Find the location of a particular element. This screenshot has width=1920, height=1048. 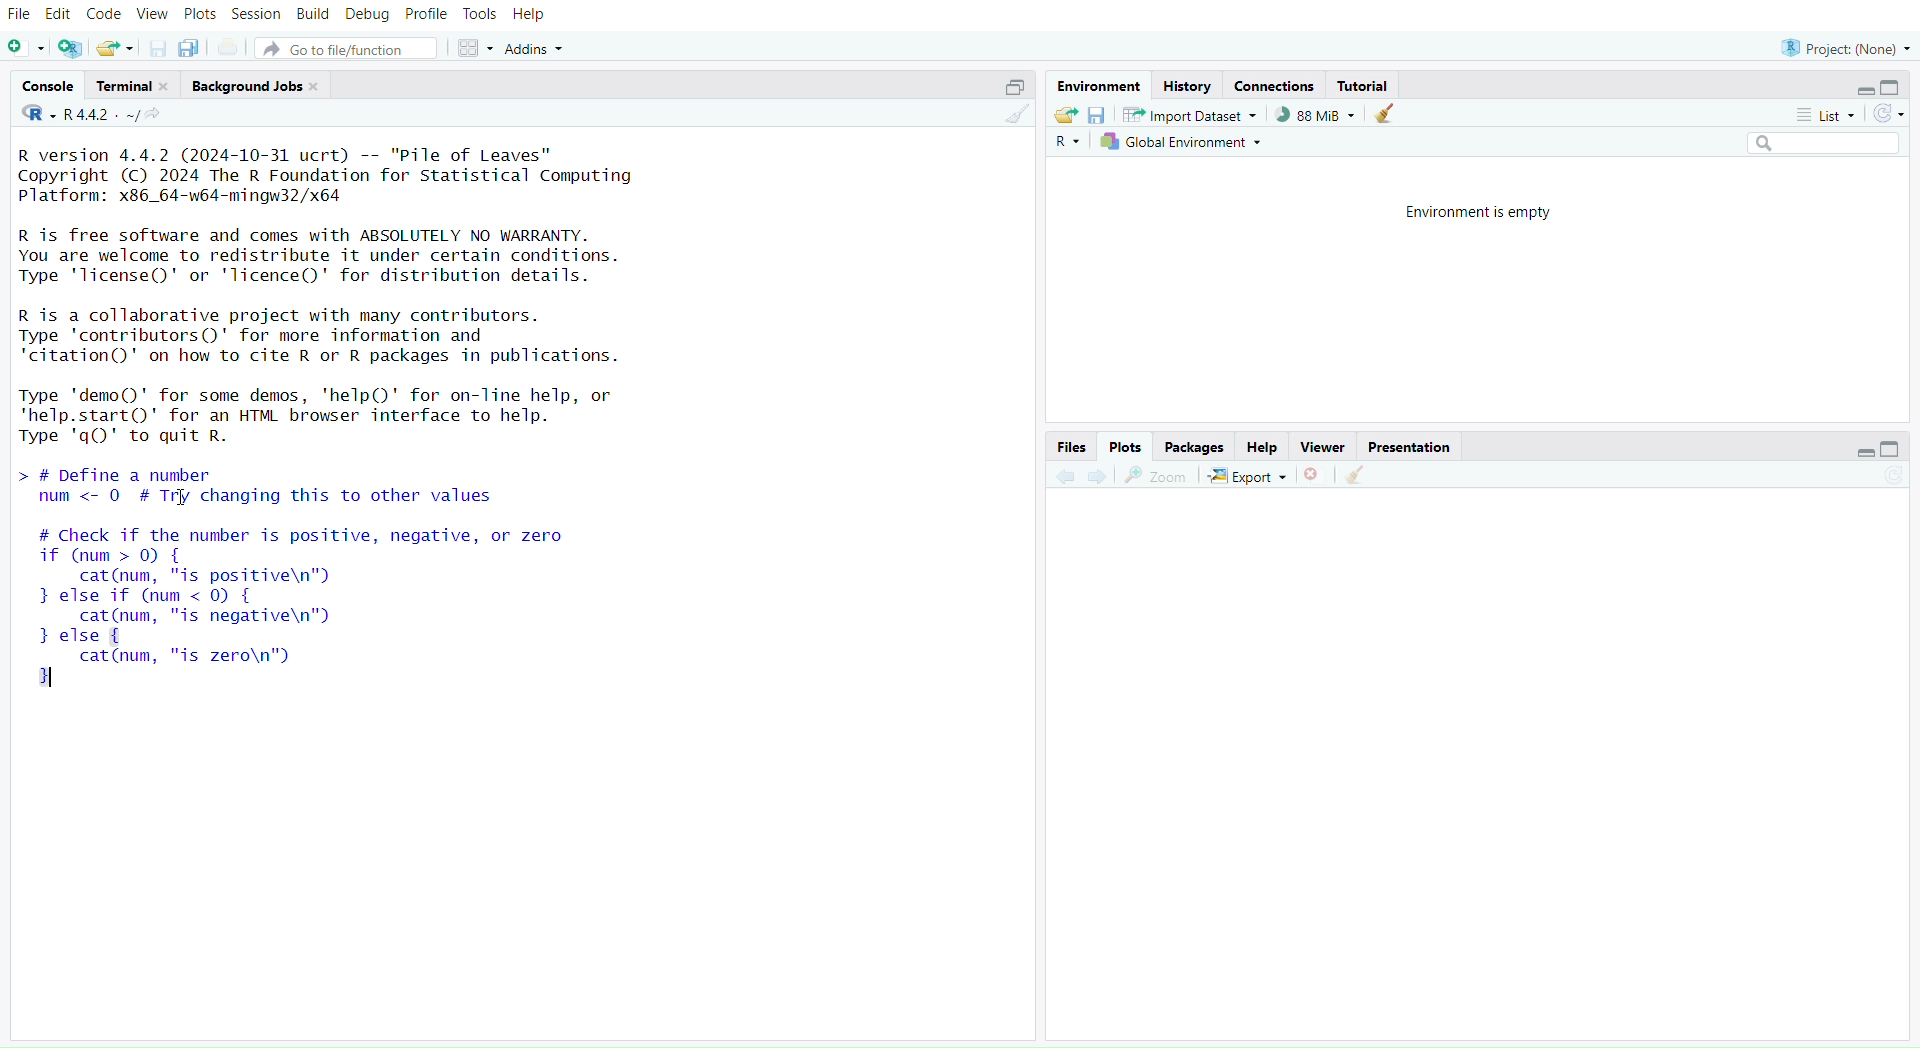

clear objects is located at coordinates (1387, 116).